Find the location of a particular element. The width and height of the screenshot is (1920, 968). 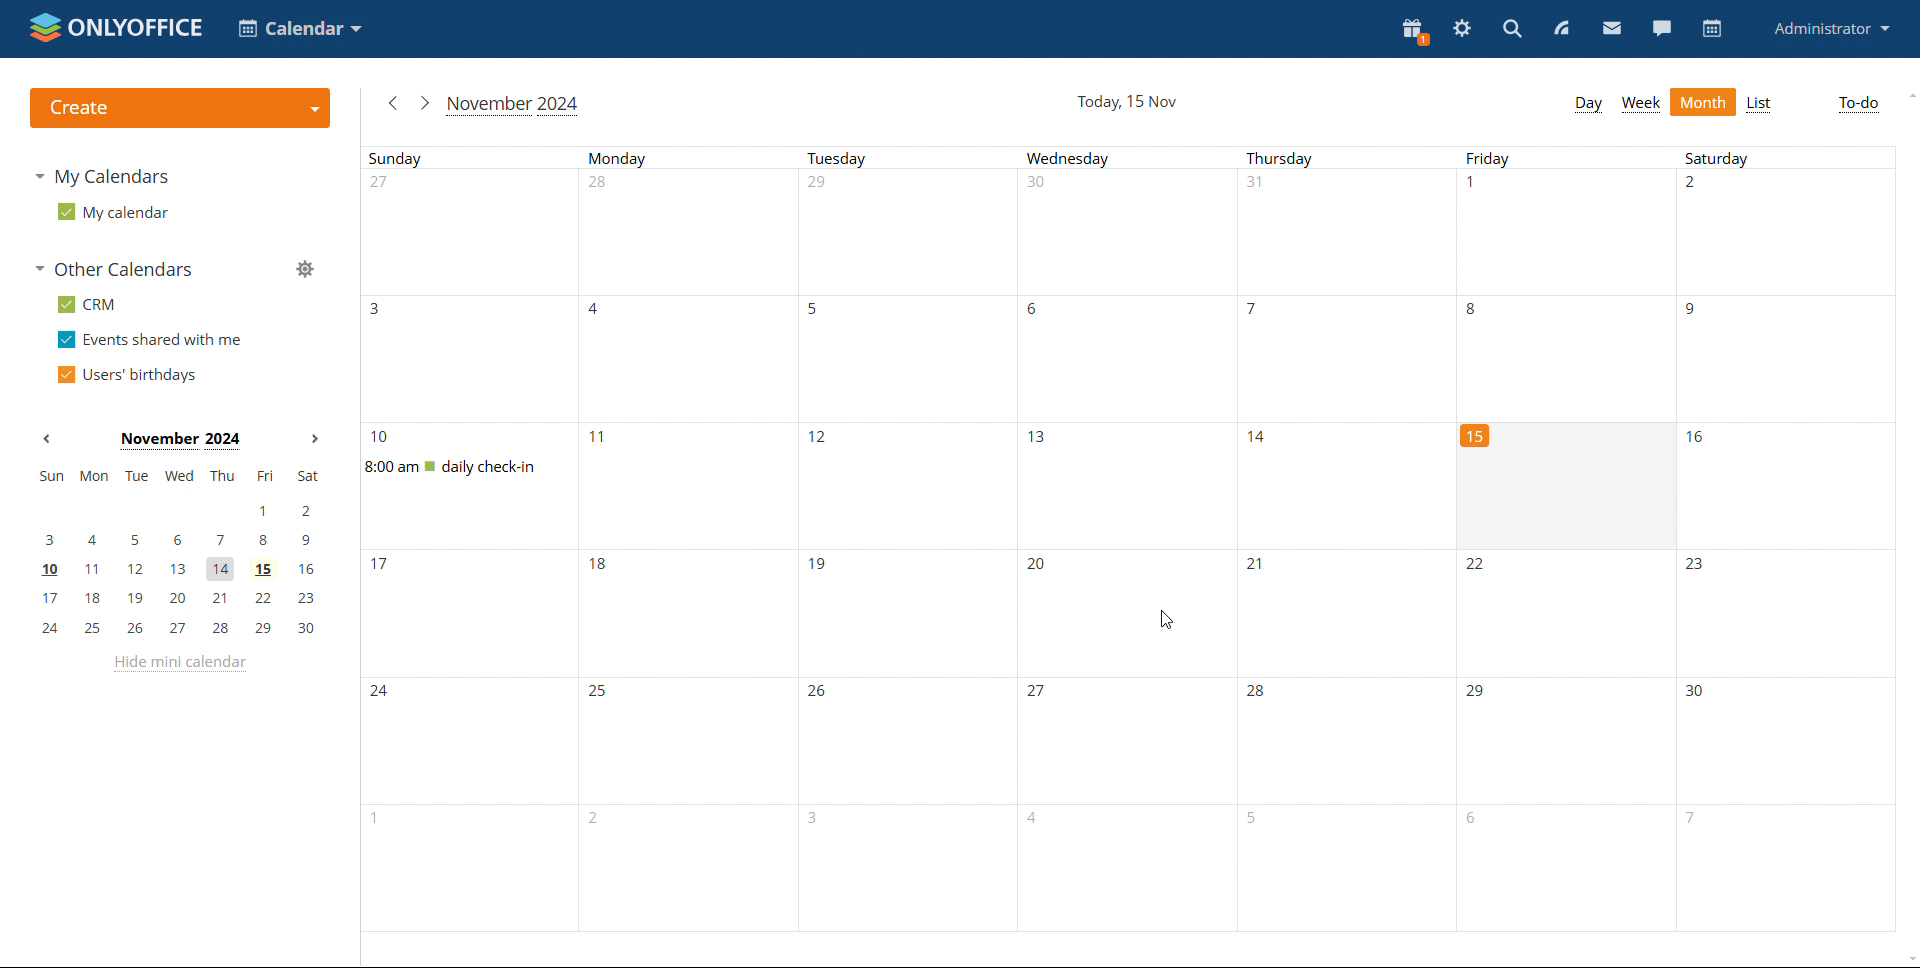

Number is located at coordinates (822, 187).